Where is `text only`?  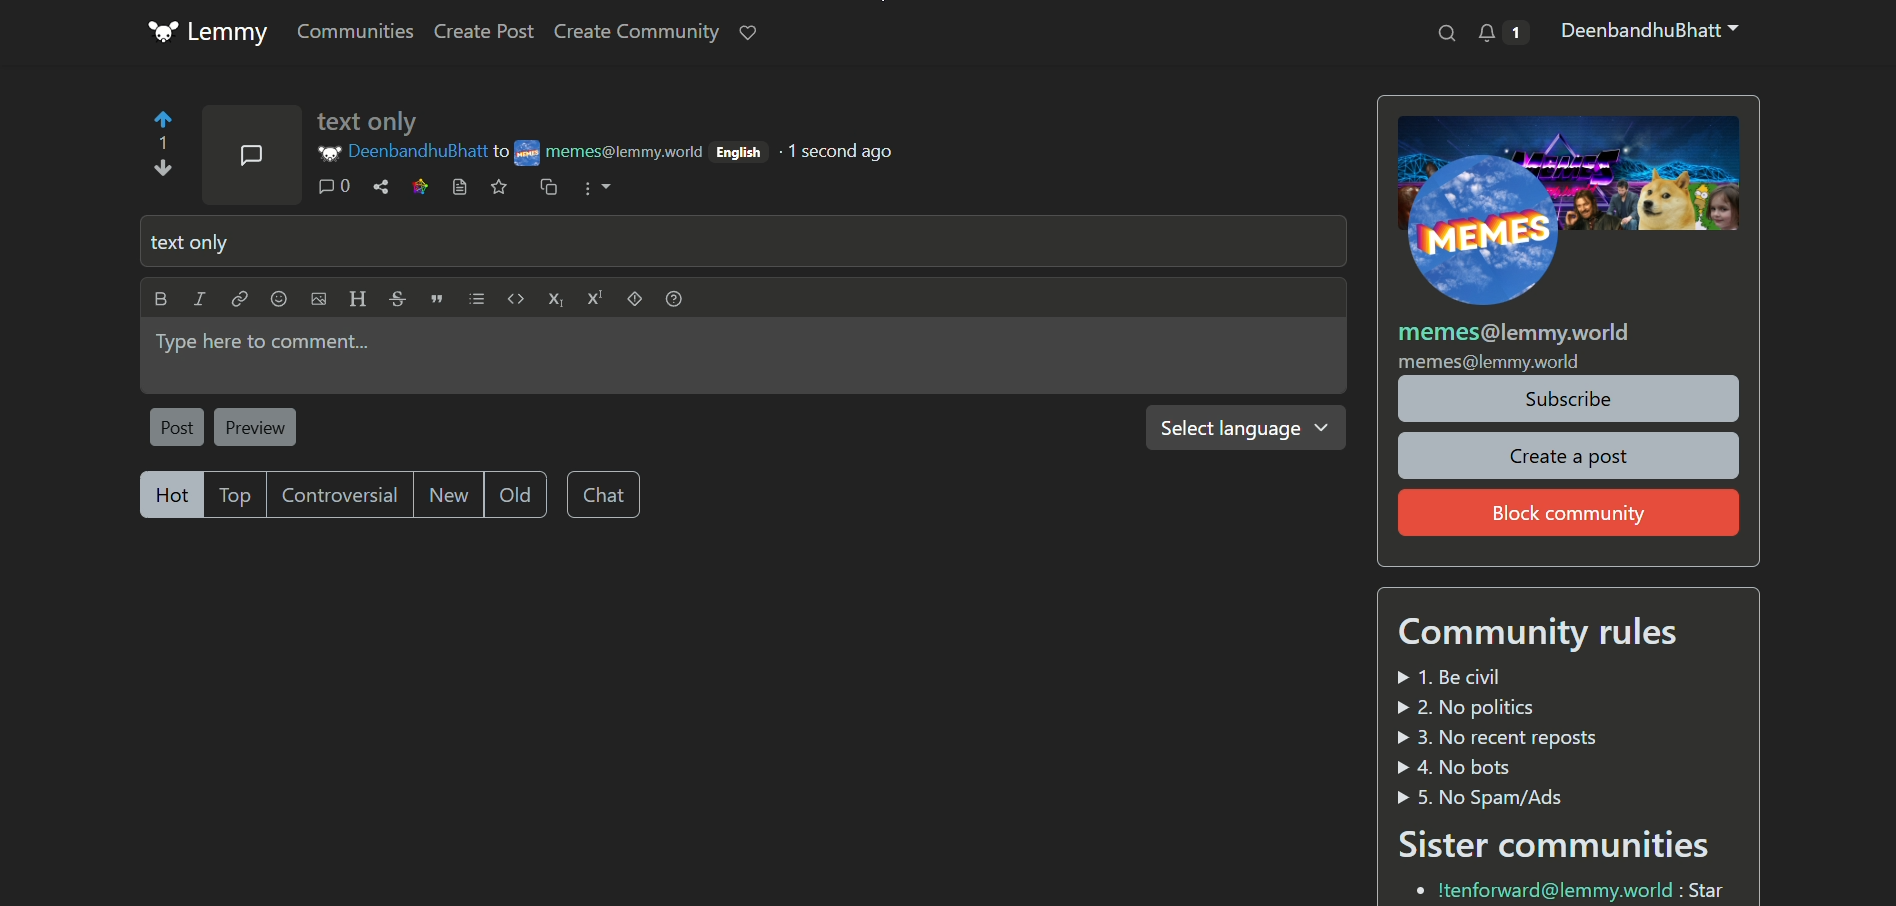 text only is located at coordinates (370, 122).